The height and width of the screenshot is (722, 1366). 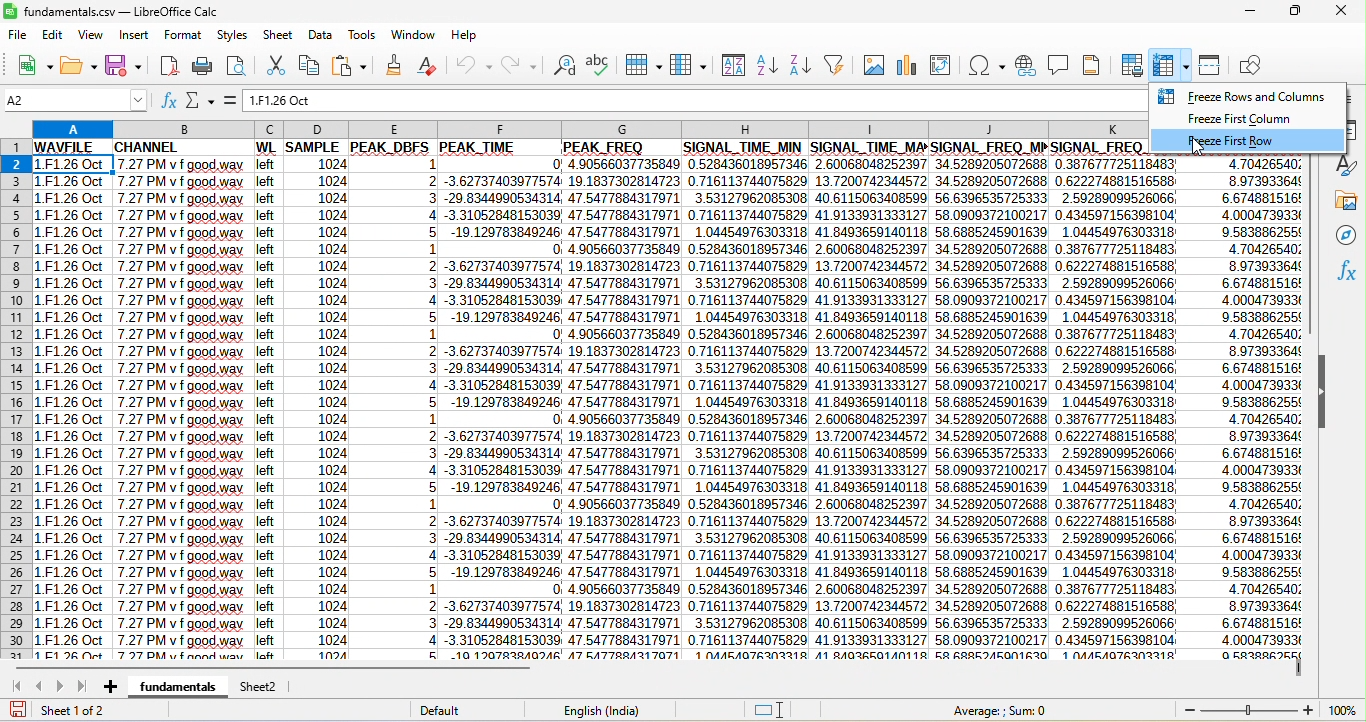 What do you see at coordinates (132, 36) in the screenshot?
I see `insert` at bounding box center [132, 36].